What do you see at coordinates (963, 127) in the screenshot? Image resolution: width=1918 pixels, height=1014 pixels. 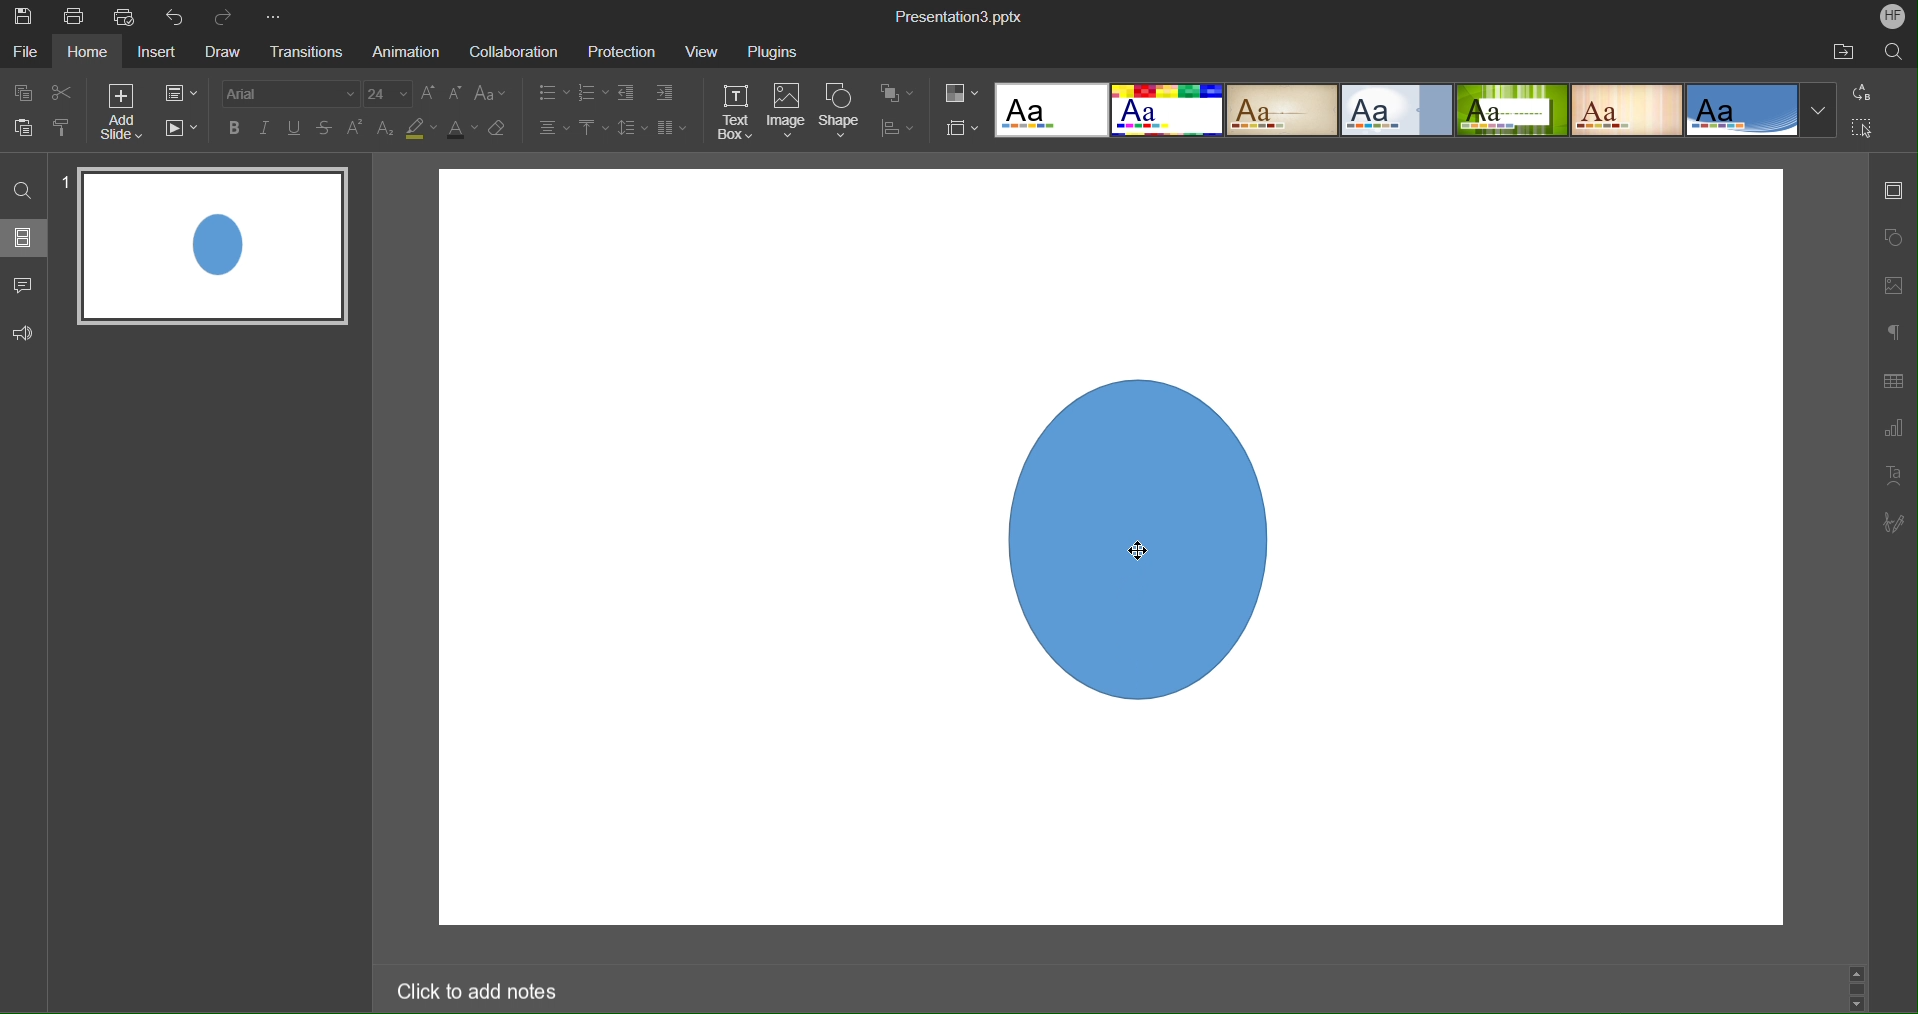 I see `Slide Size` at bounding box center [963, 127].